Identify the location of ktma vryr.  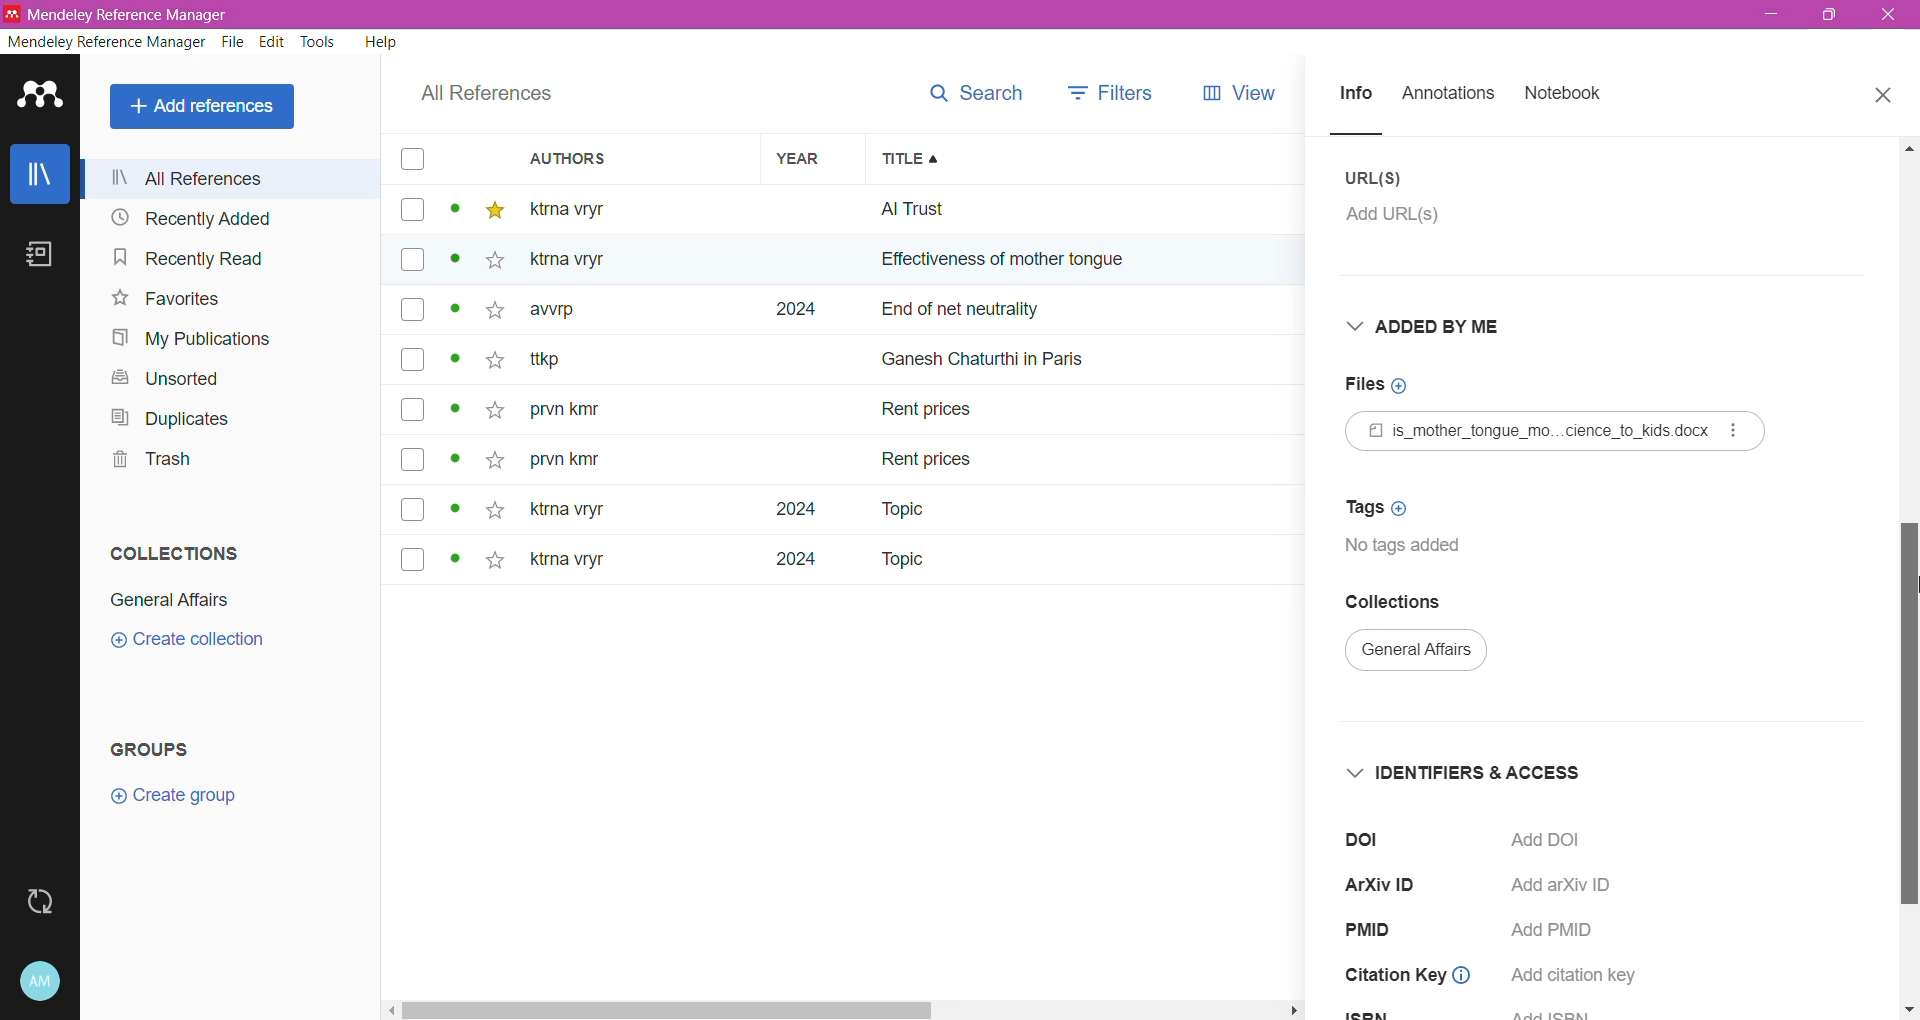
(568, 564).